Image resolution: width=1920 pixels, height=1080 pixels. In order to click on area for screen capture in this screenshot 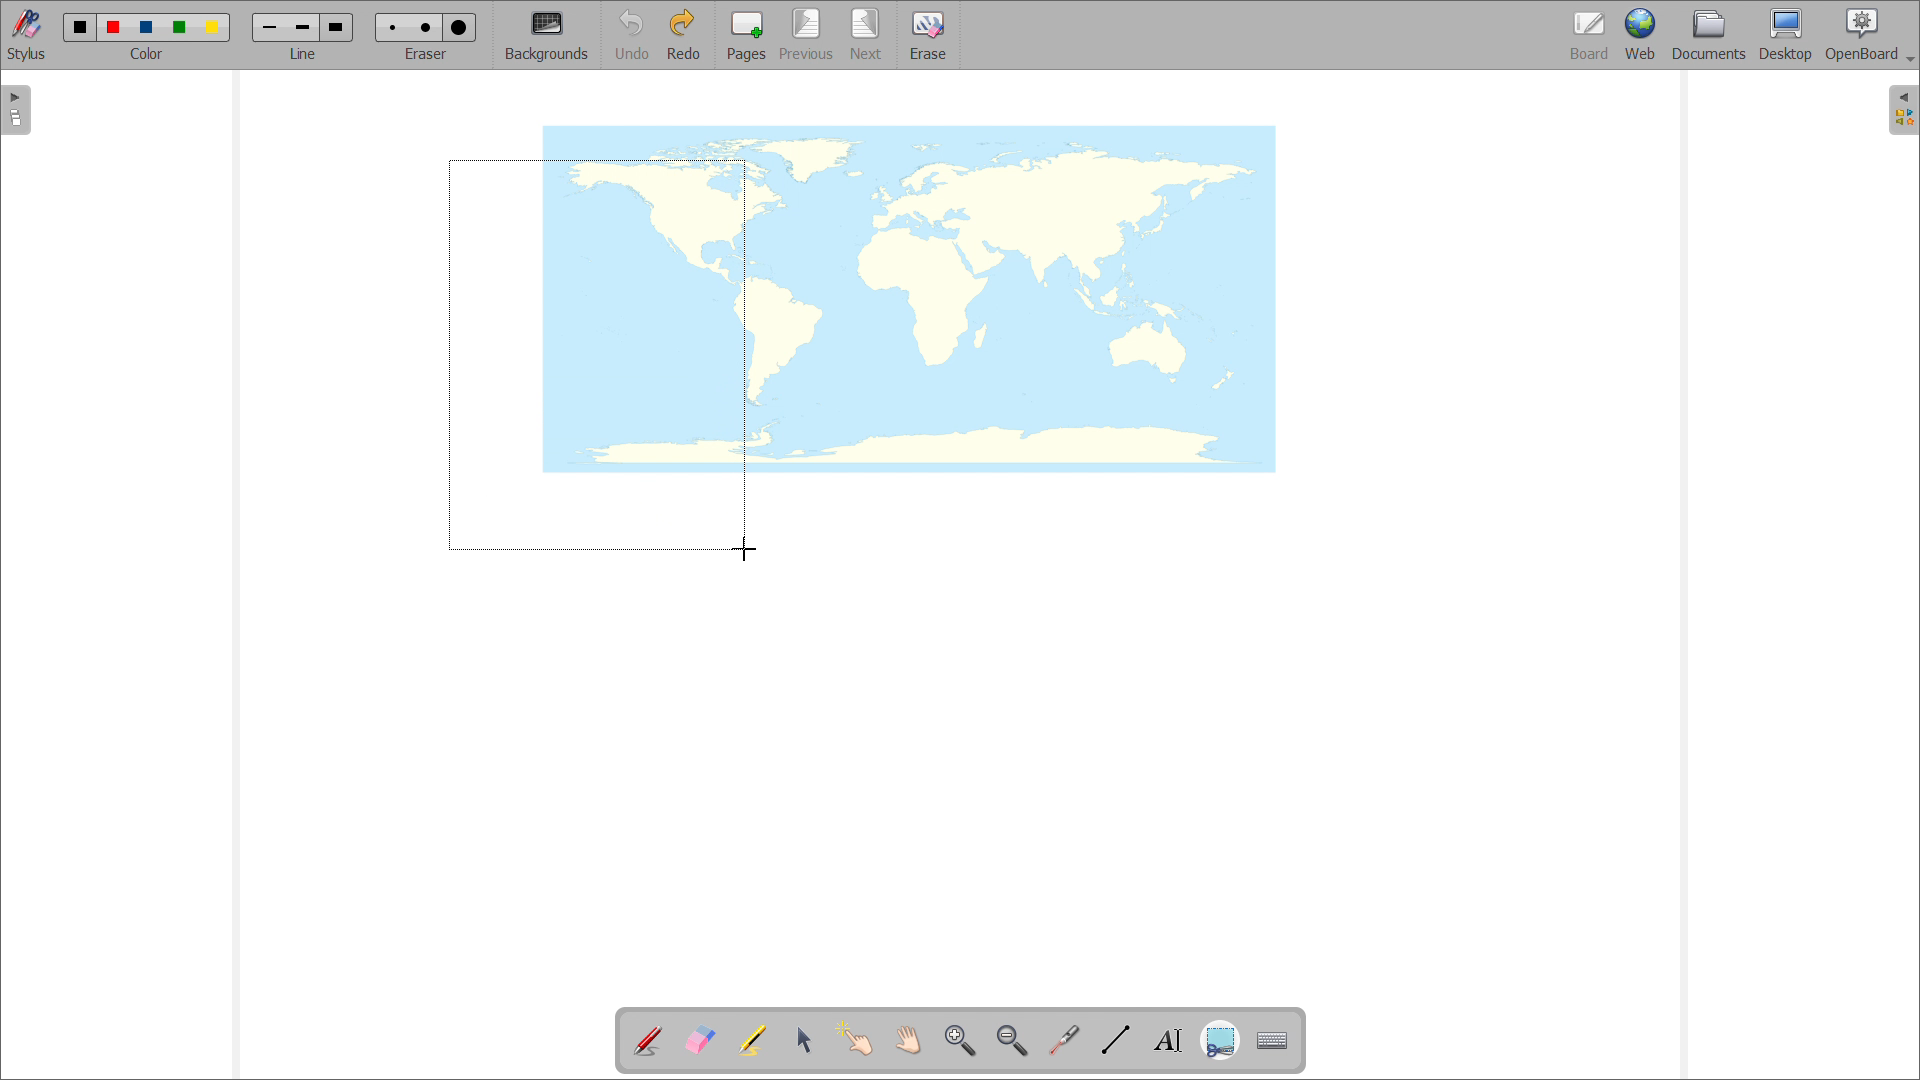, I will do `click(597, 354)`.